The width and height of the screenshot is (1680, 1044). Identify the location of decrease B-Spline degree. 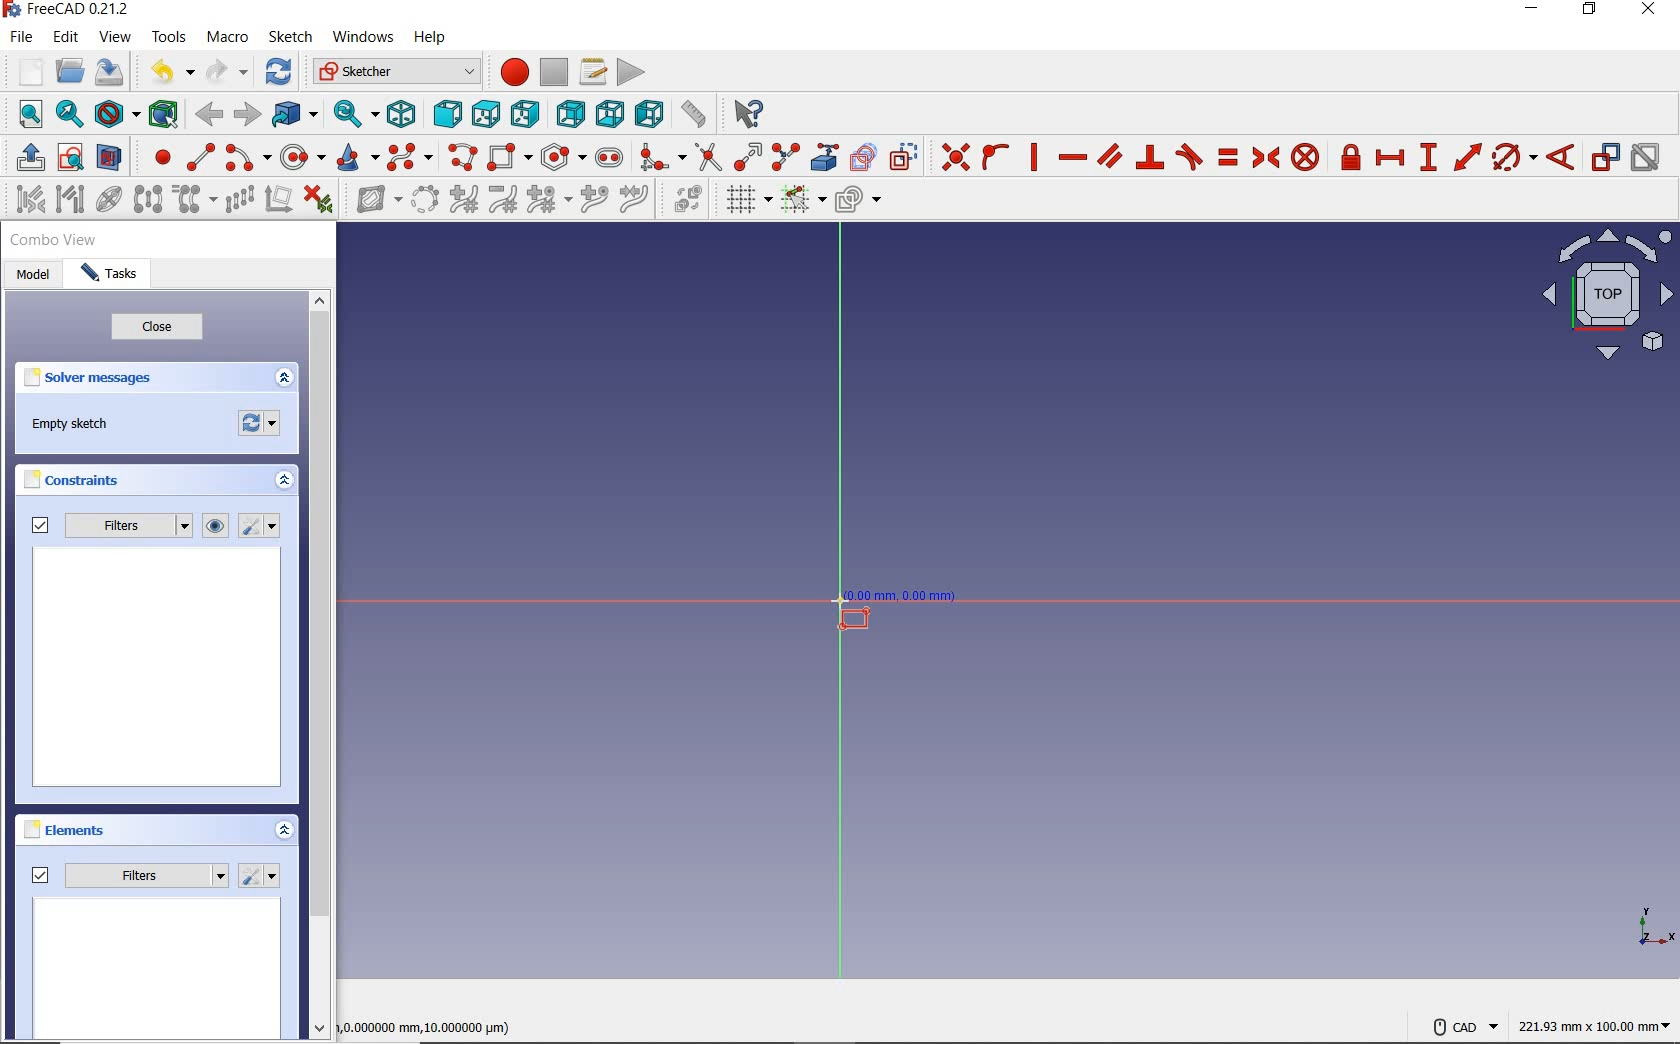
(504, 202).